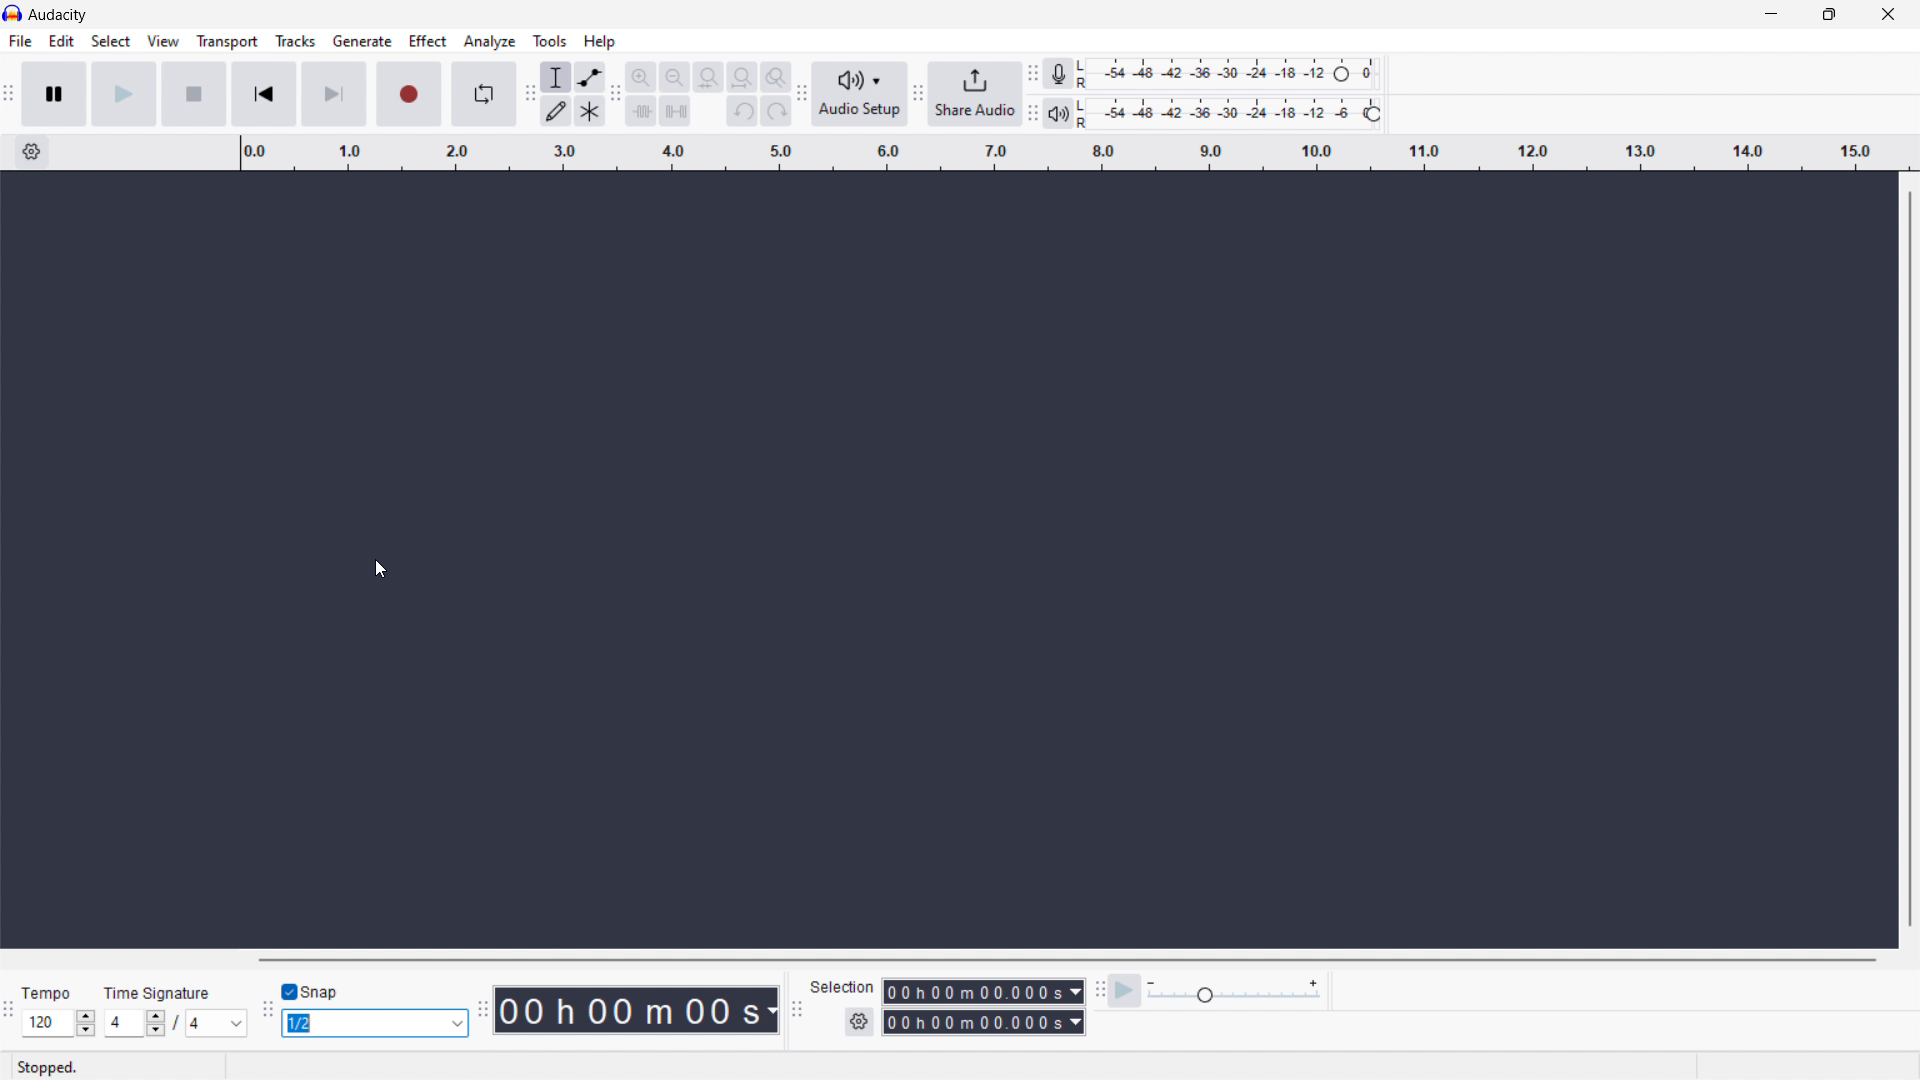 The height and width of the screenshot is (1080, 1920). I want to click on playback meter tool, so click(1059, 113).